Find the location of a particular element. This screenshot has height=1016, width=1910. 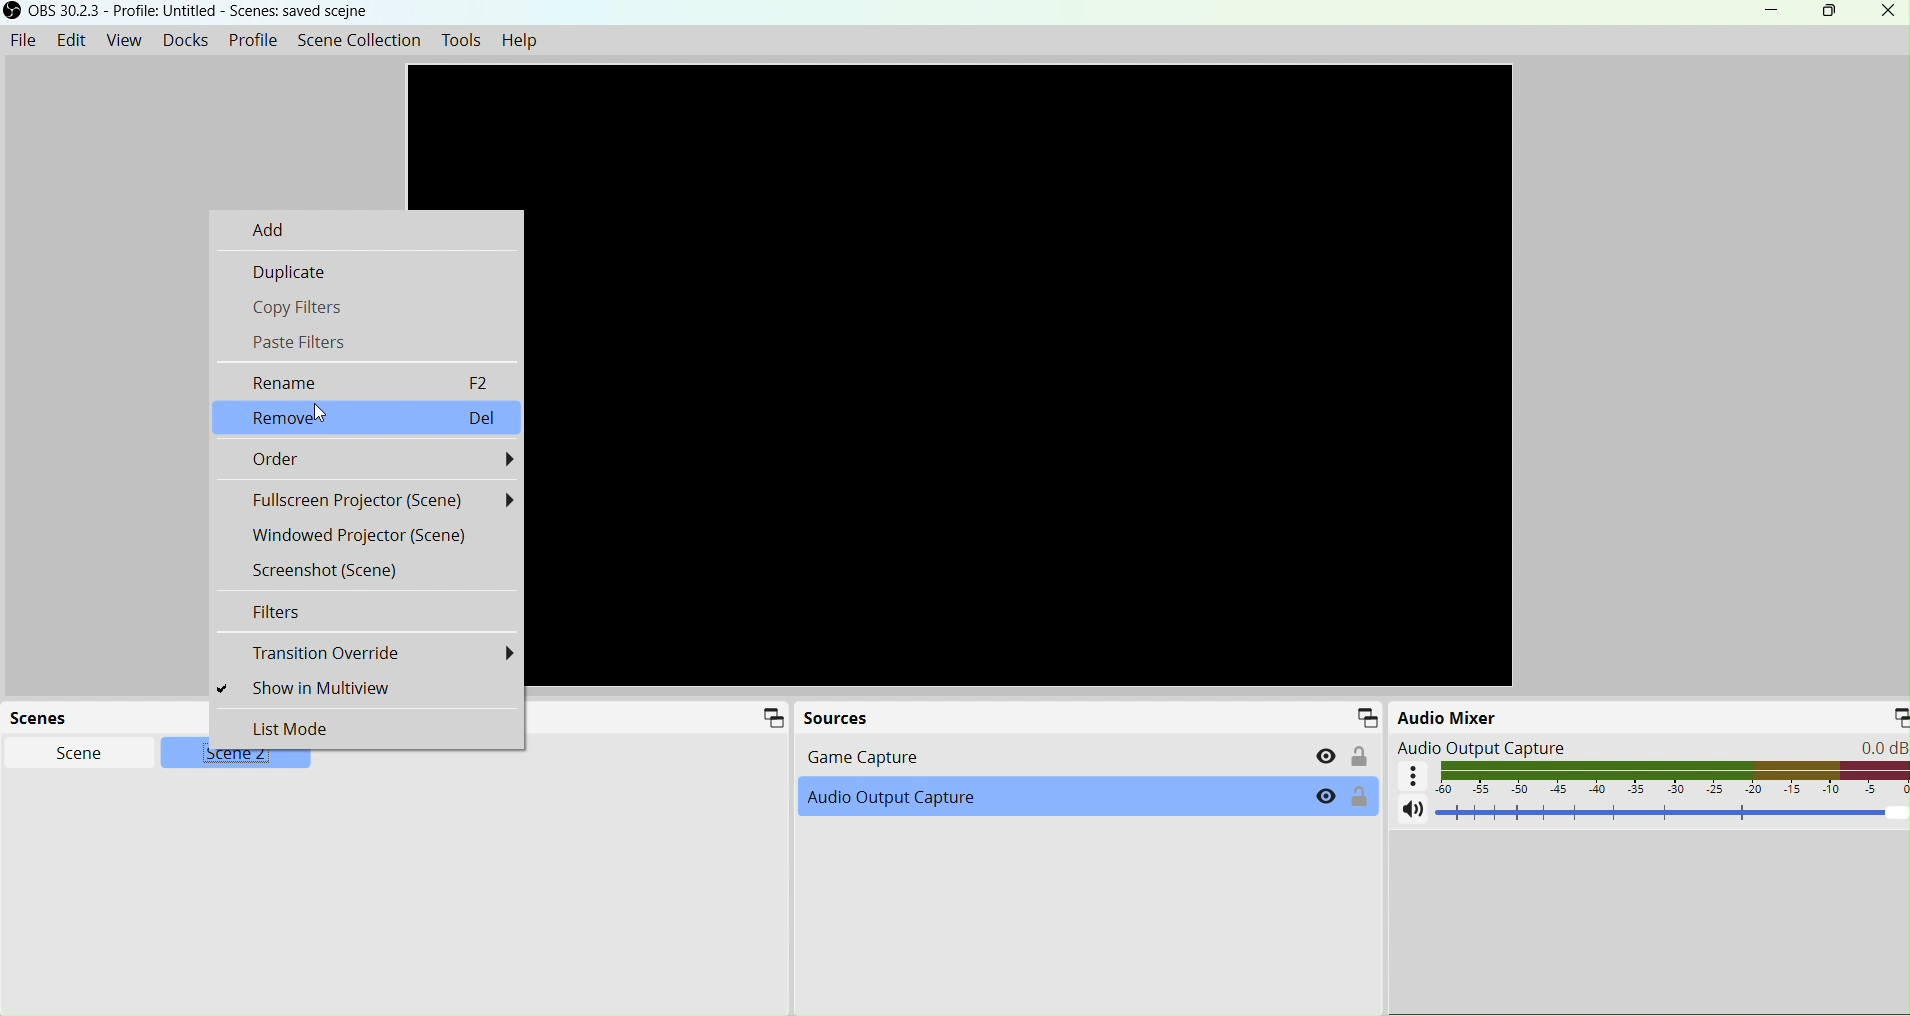

List Mode is located at coordinates (368, 728).